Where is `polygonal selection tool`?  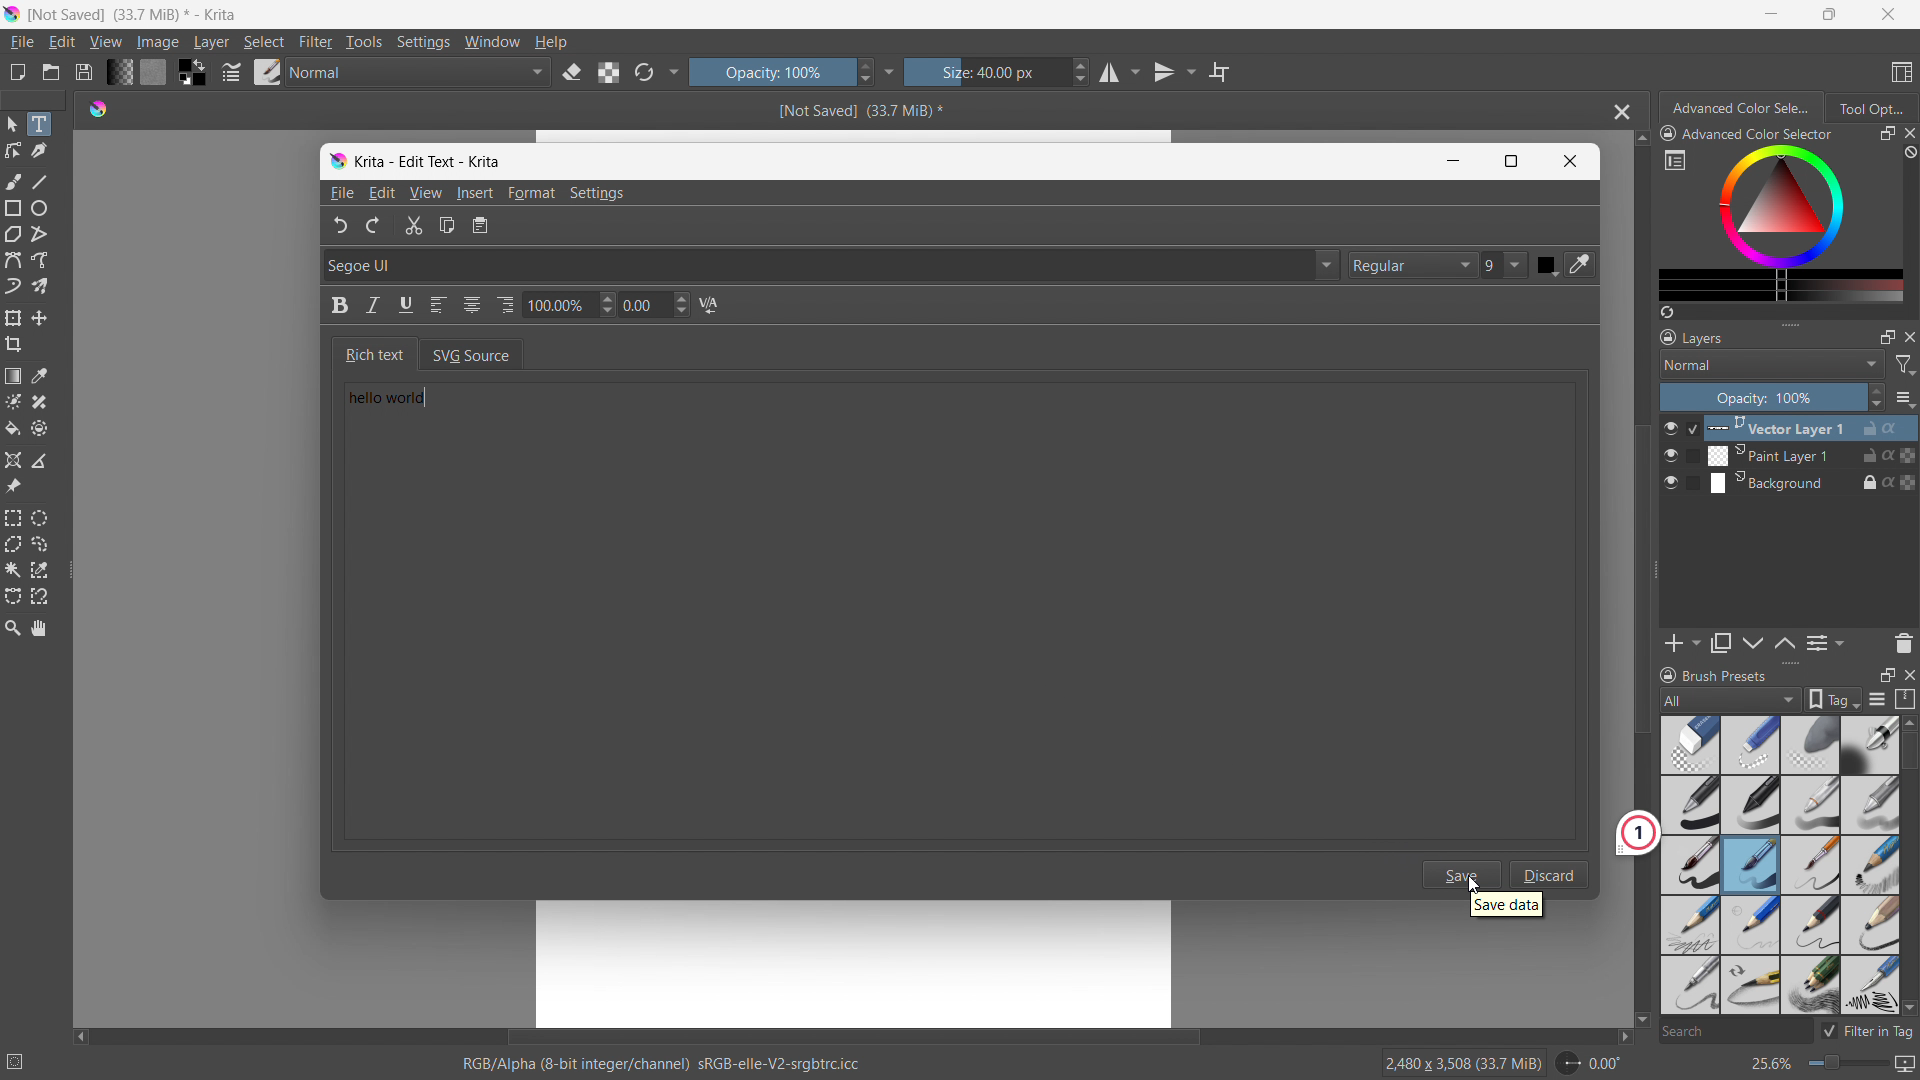 polygonal selection tool is located at coordinates (13, 544).